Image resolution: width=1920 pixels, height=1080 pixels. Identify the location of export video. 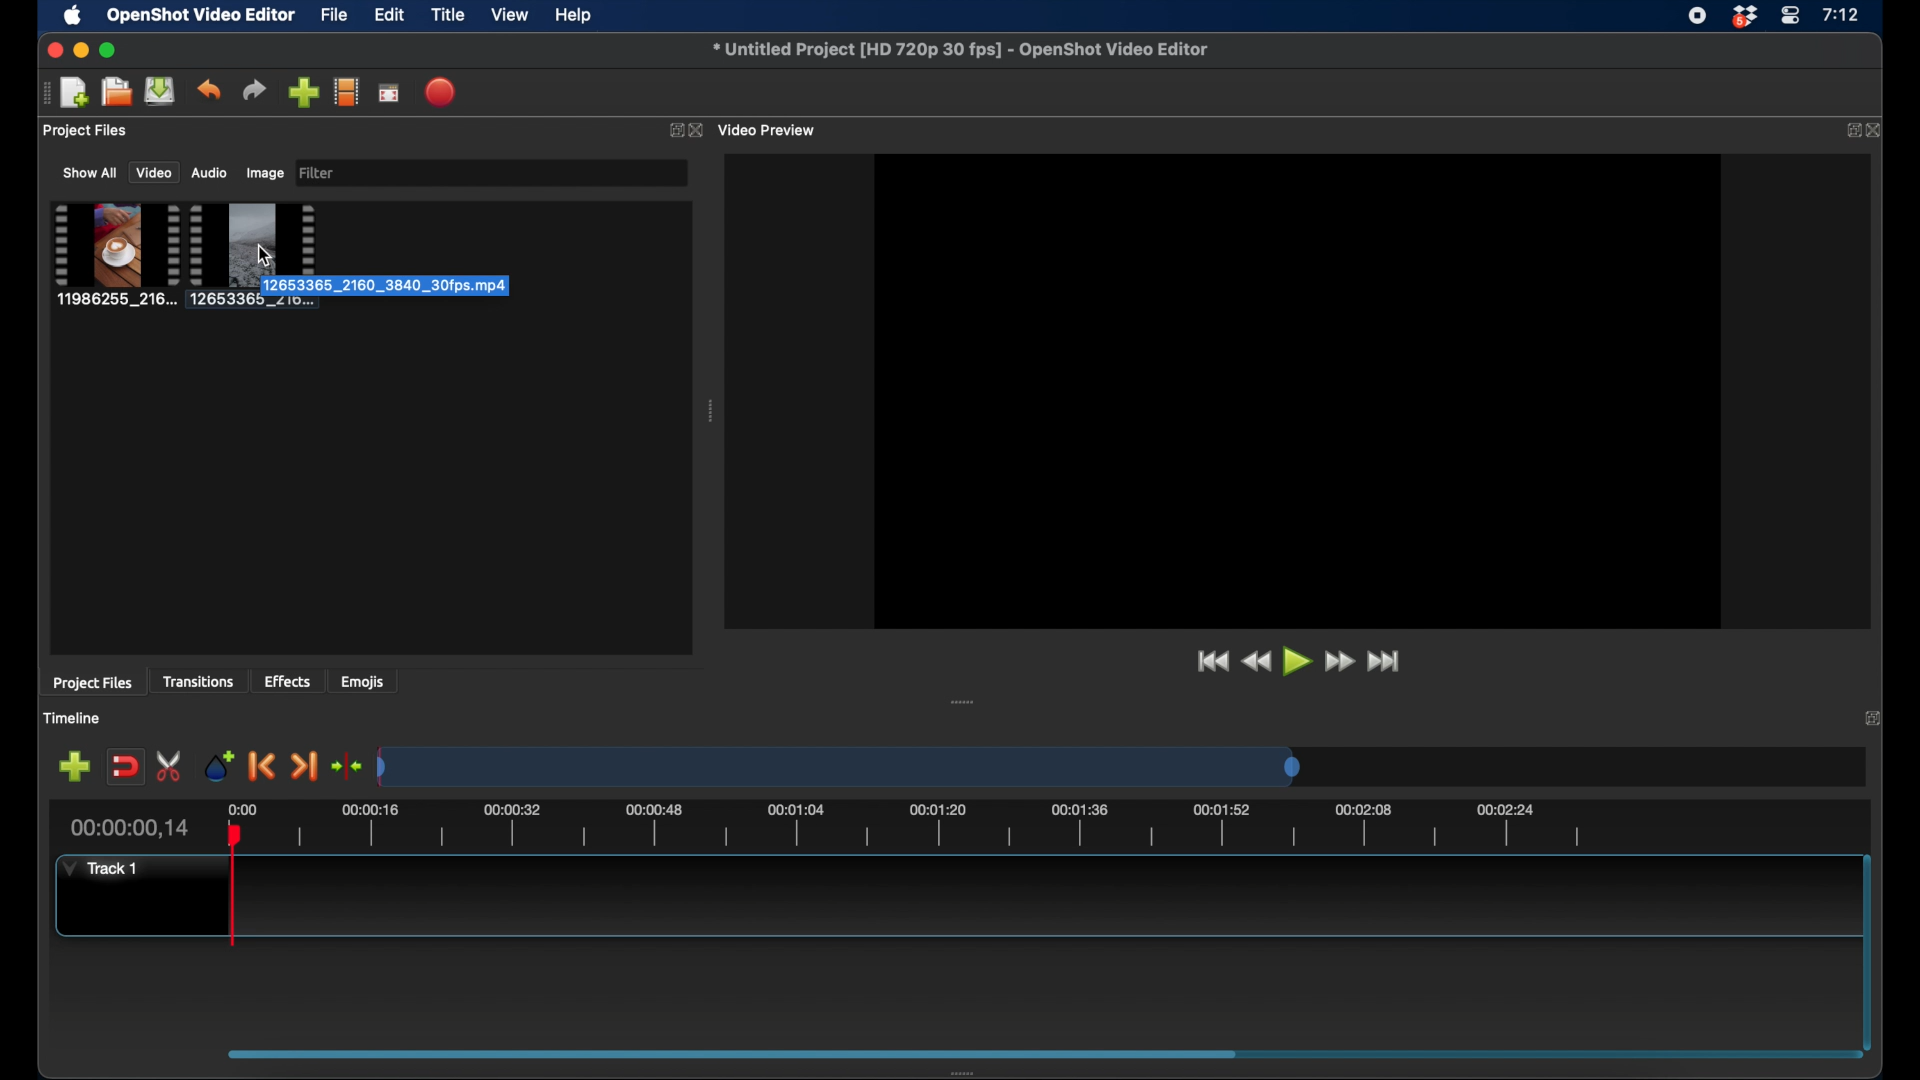
(443, 92).